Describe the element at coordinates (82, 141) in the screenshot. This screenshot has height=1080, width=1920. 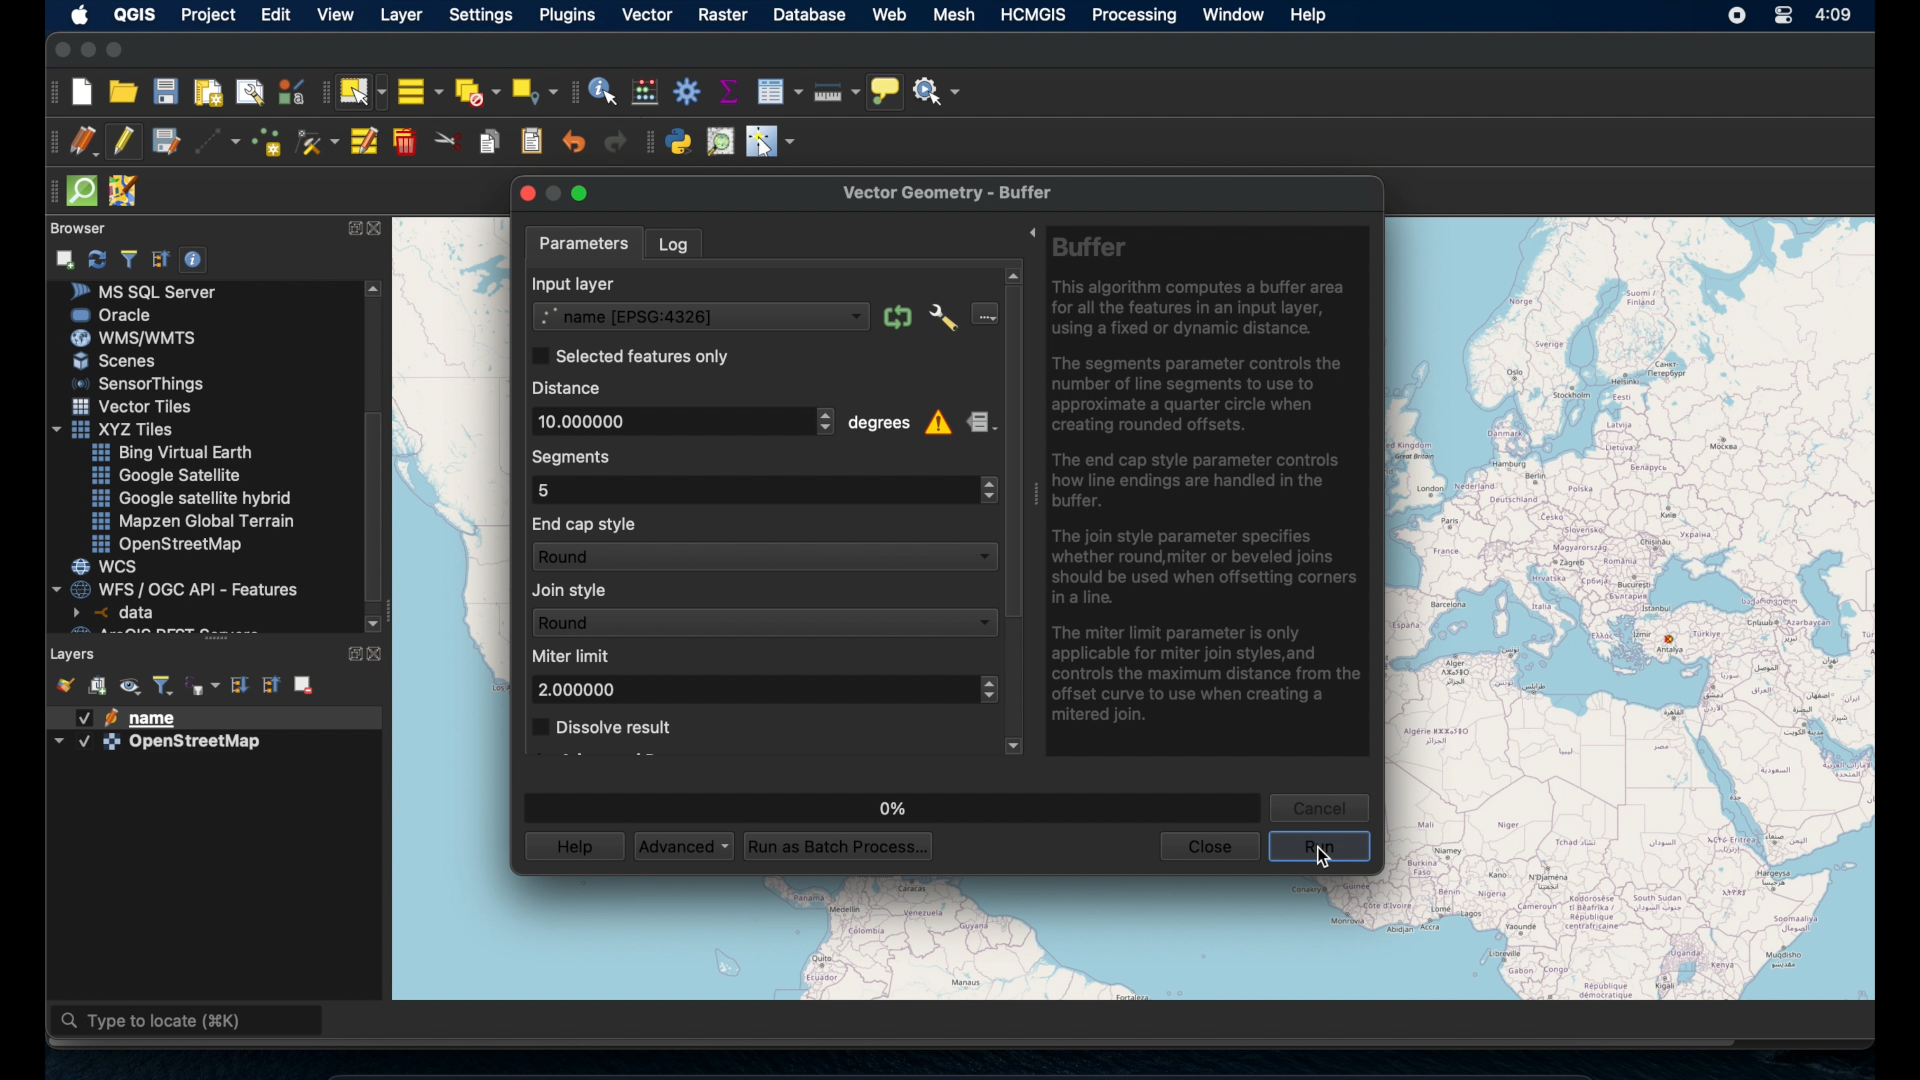
I see `current edits` at that location.